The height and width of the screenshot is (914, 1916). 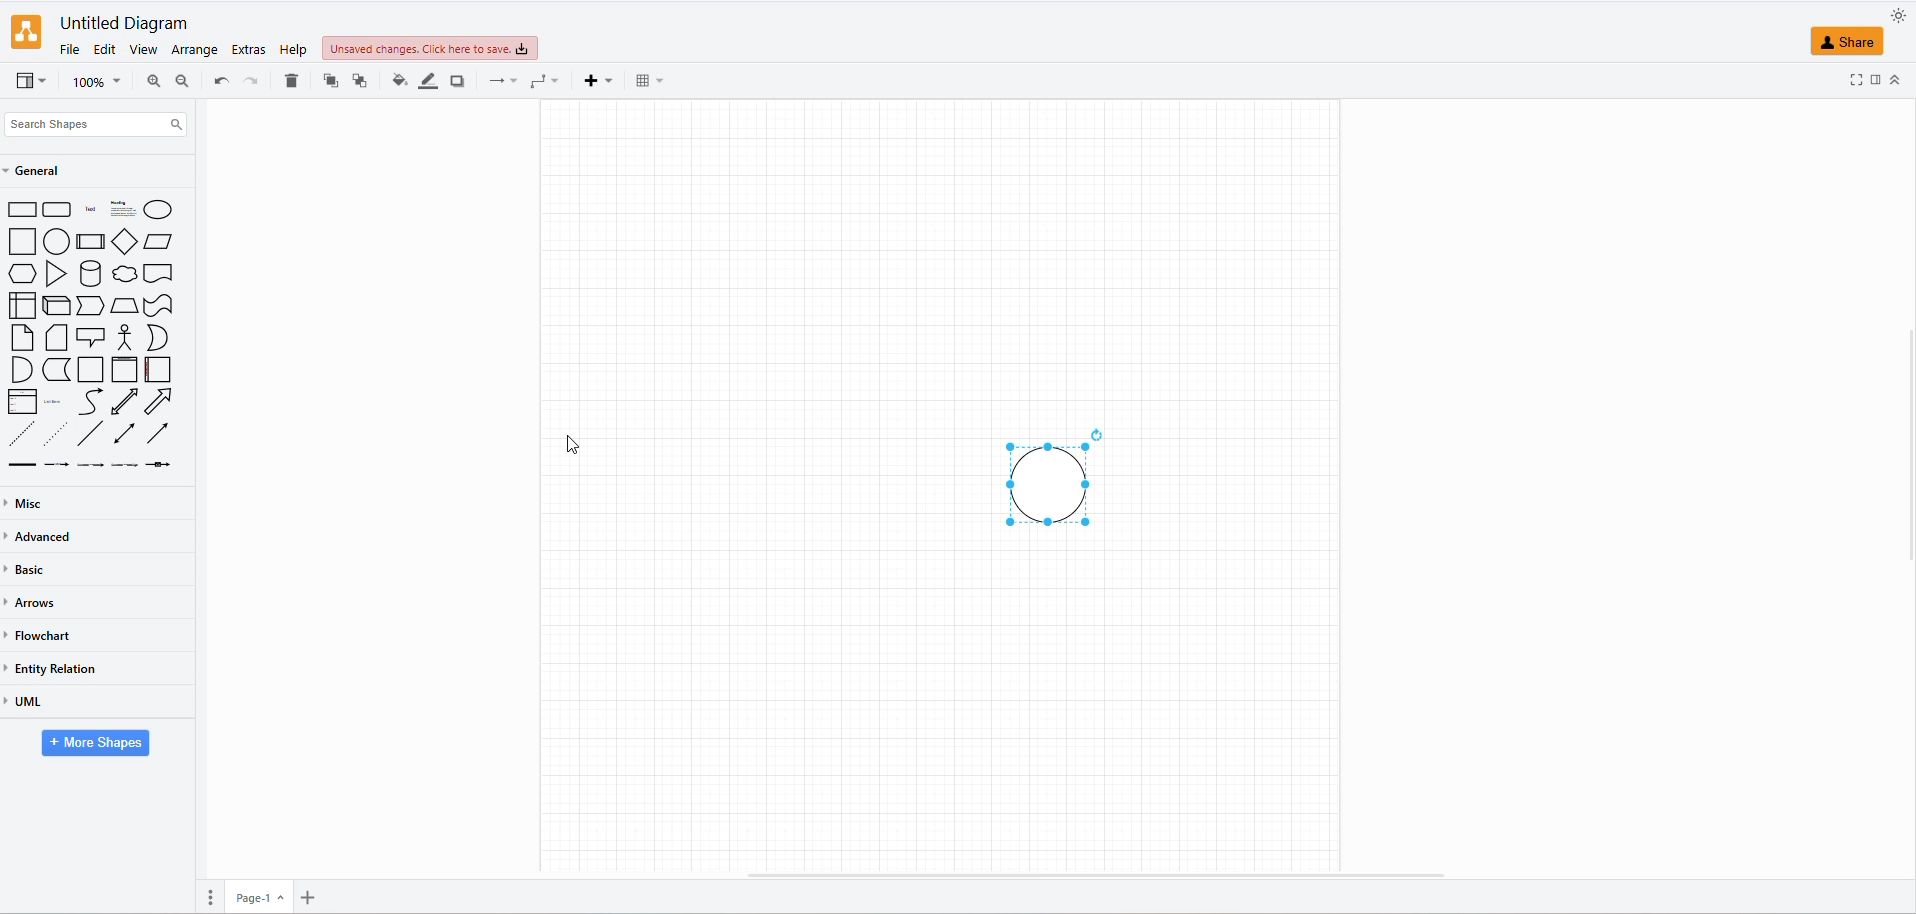 I want to click on PROCESS, so click(x=91, y=242).